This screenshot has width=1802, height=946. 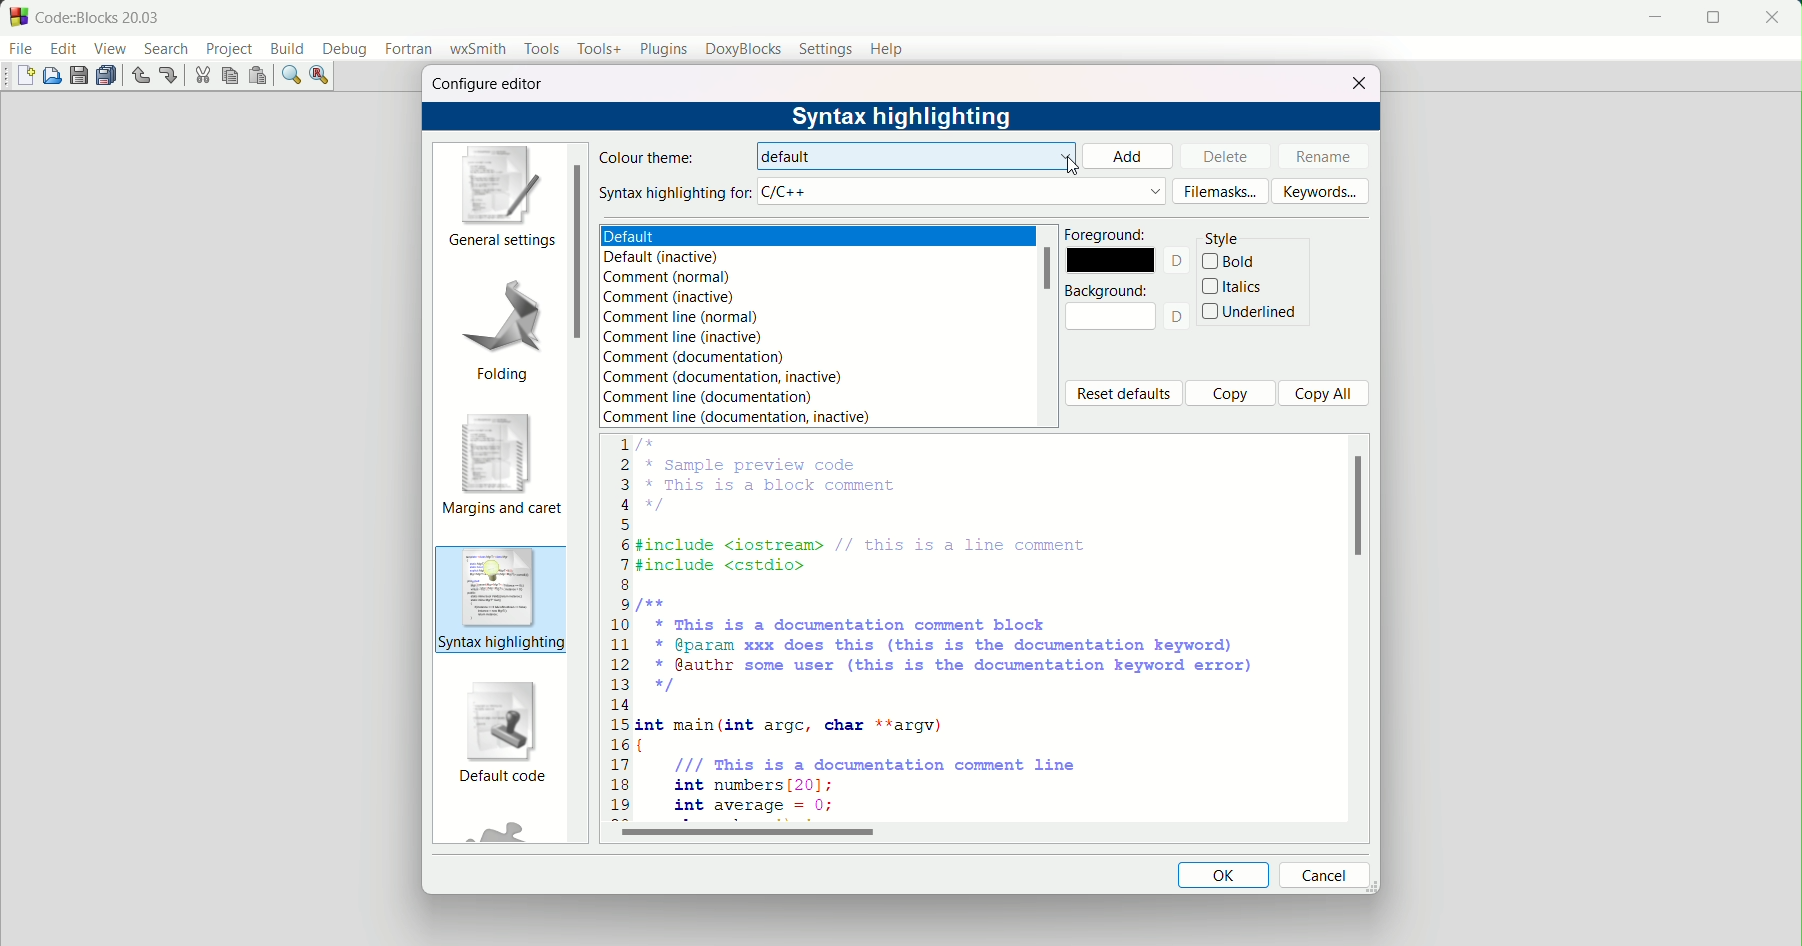 What do you see at coordinates (54, 76) in the screenshot?
I see `open` at bounding box center [54, 76].